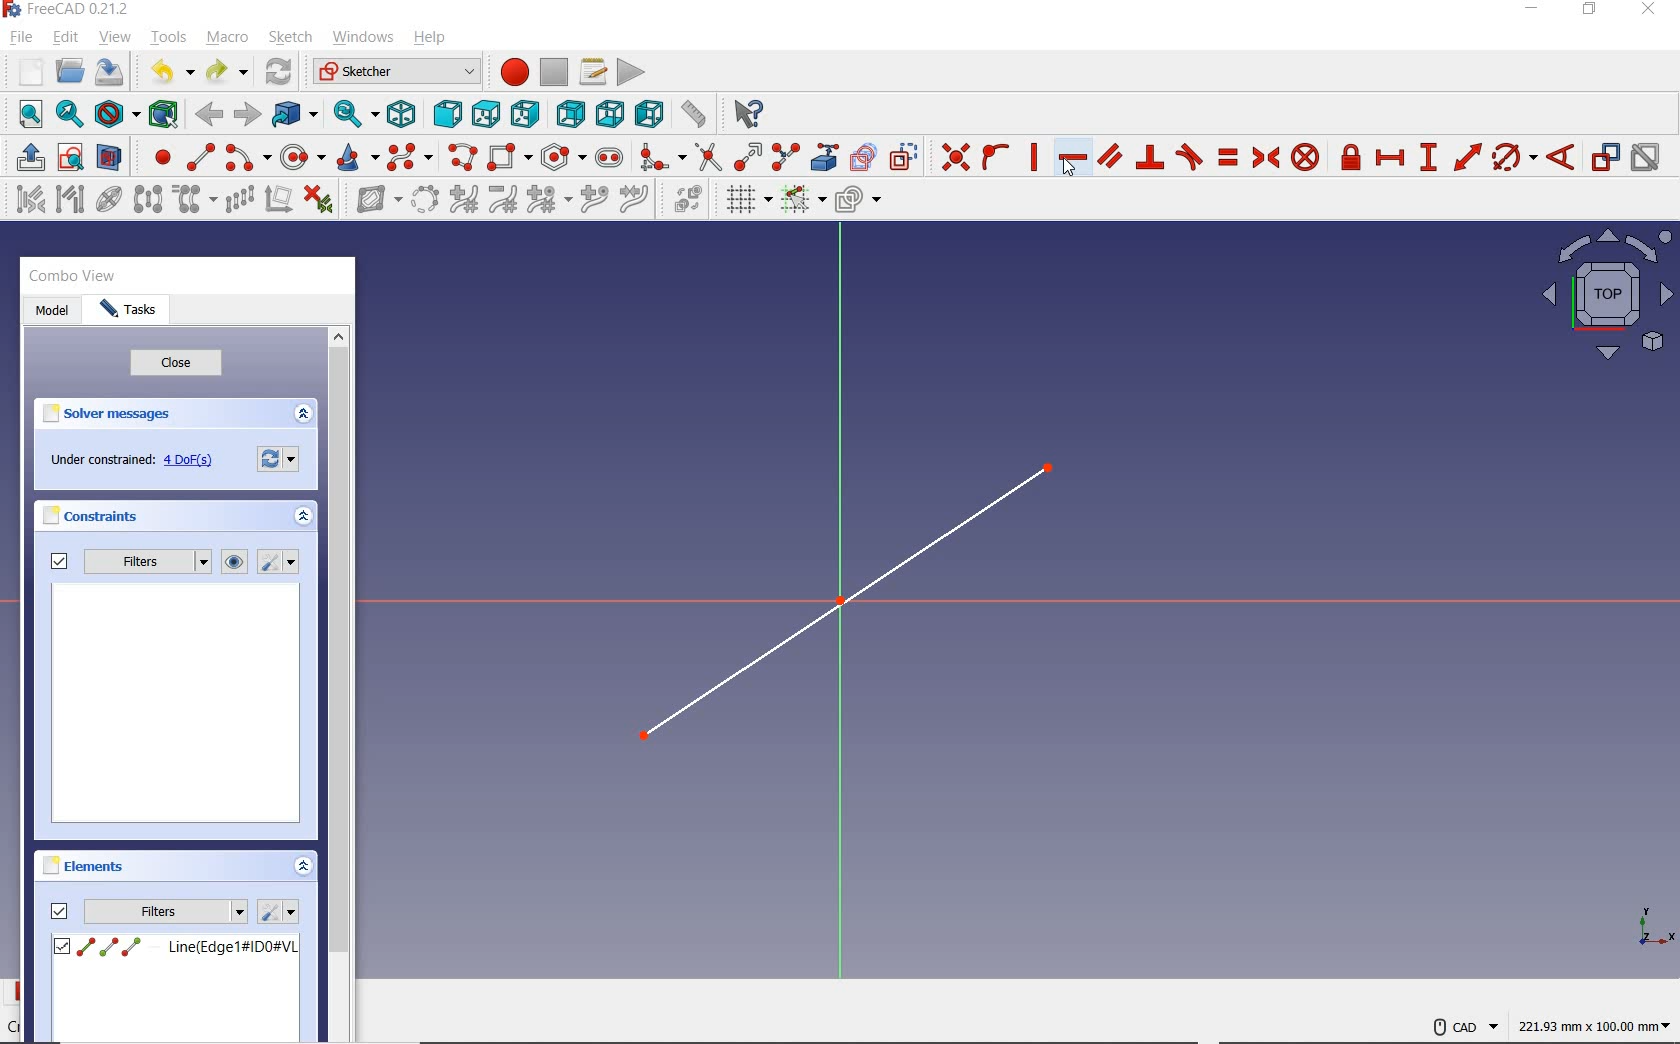 This screenshot has height=1044, width=1680. Describe the element at coordinates (280, 73) in the screenshot. I see `REFRESH` at that location.